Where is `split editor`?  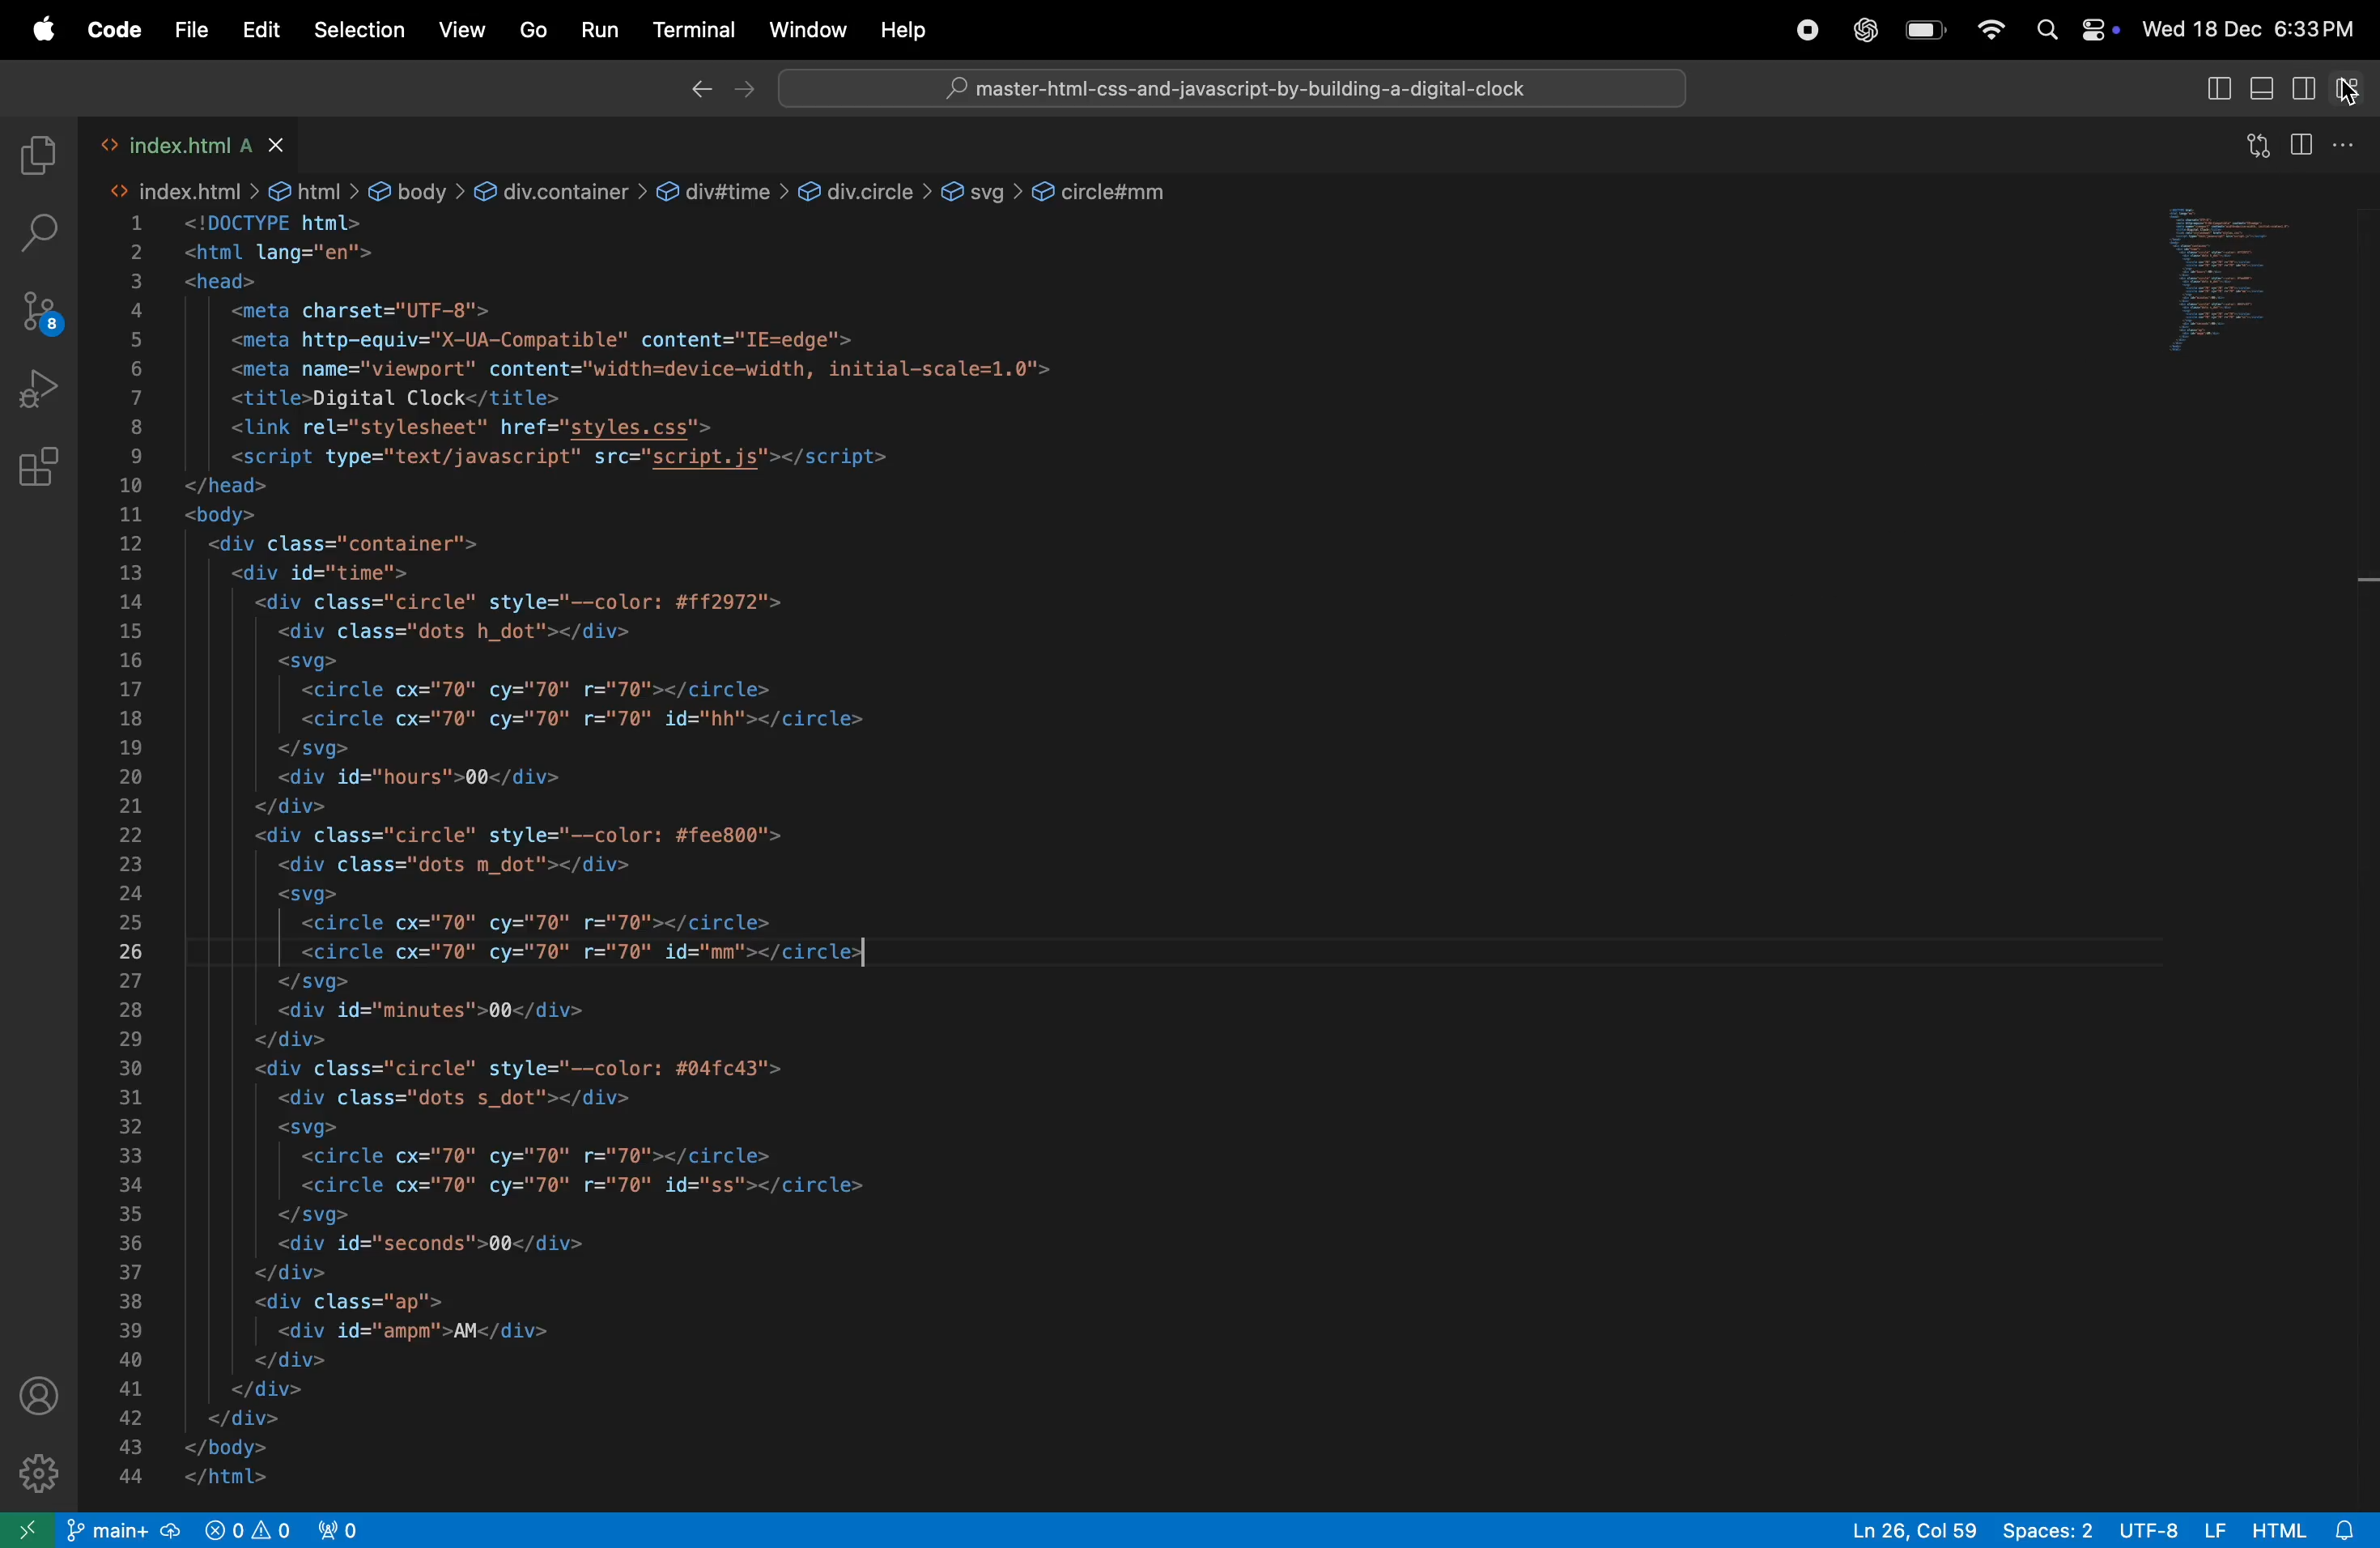 split editor is located at coordinates (2308, 144).